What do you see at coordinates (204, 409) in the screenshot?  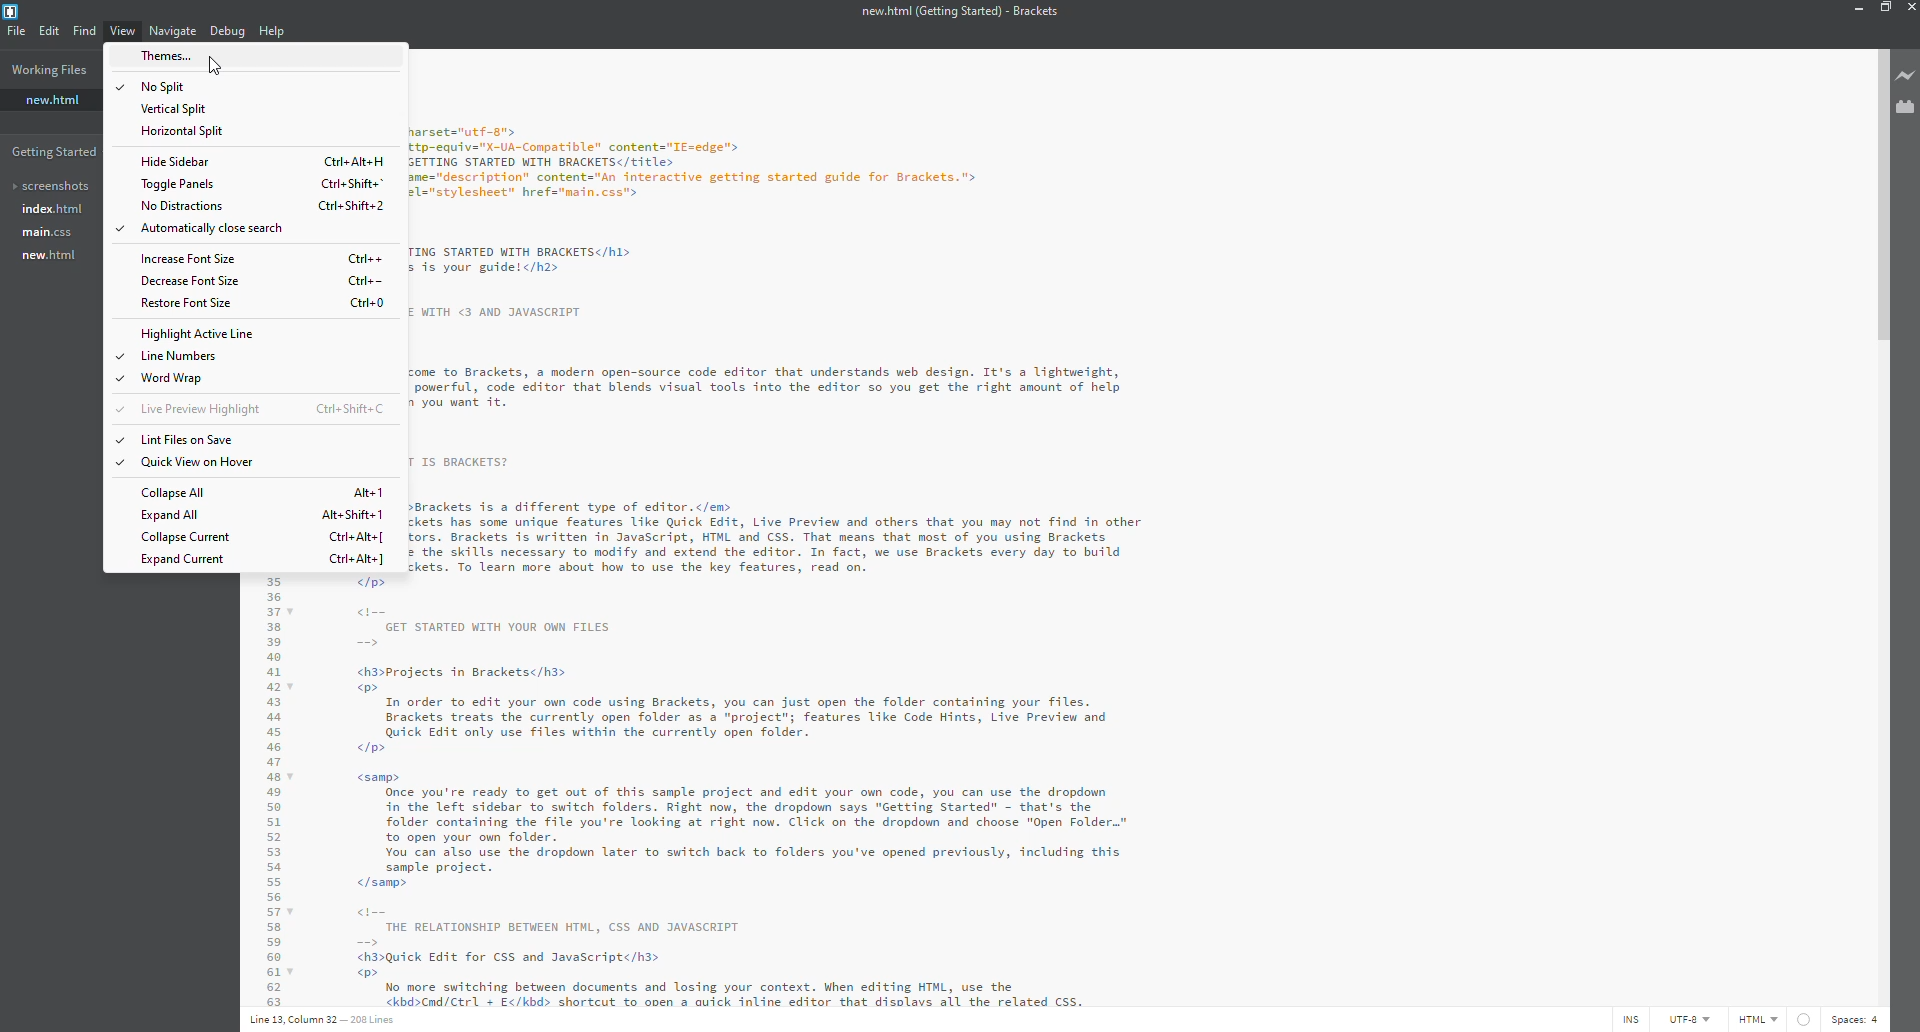 I see `live preview` at bounding box center [204, 409].